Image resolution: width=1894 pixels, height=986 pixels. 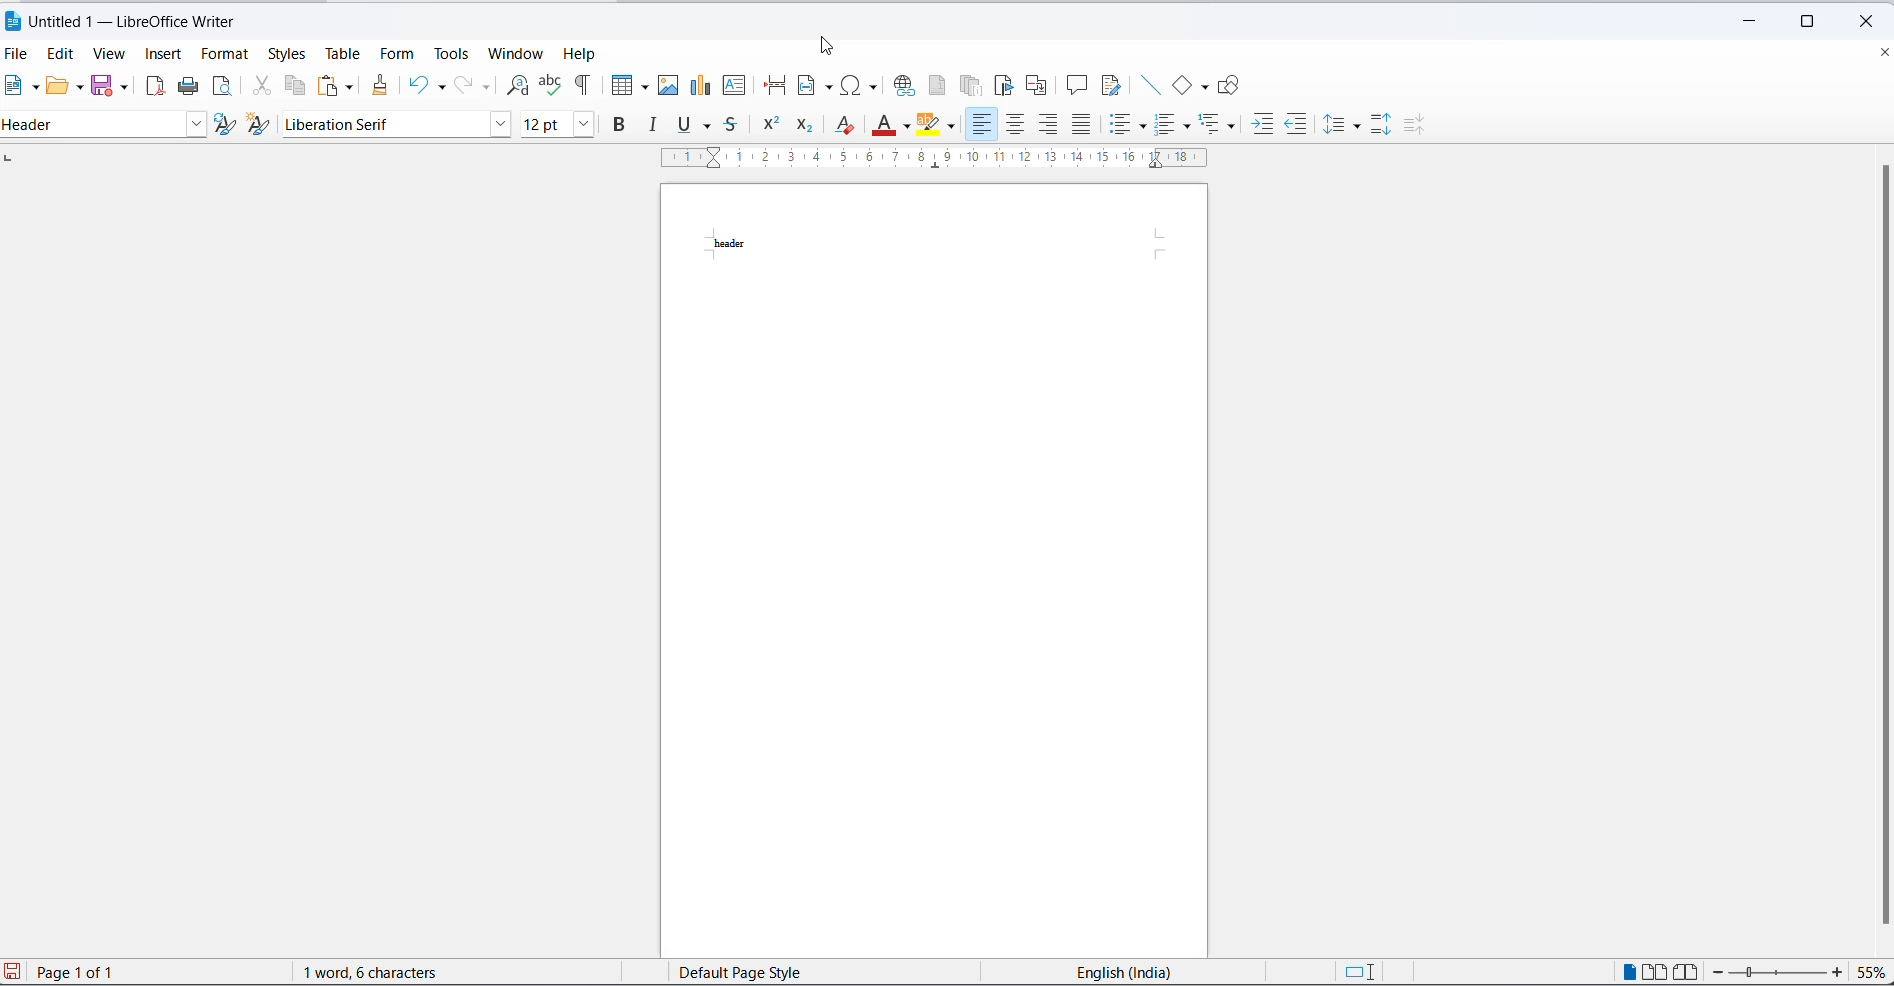 I want to click on show track changes functions, so click(x=1112, y=87).